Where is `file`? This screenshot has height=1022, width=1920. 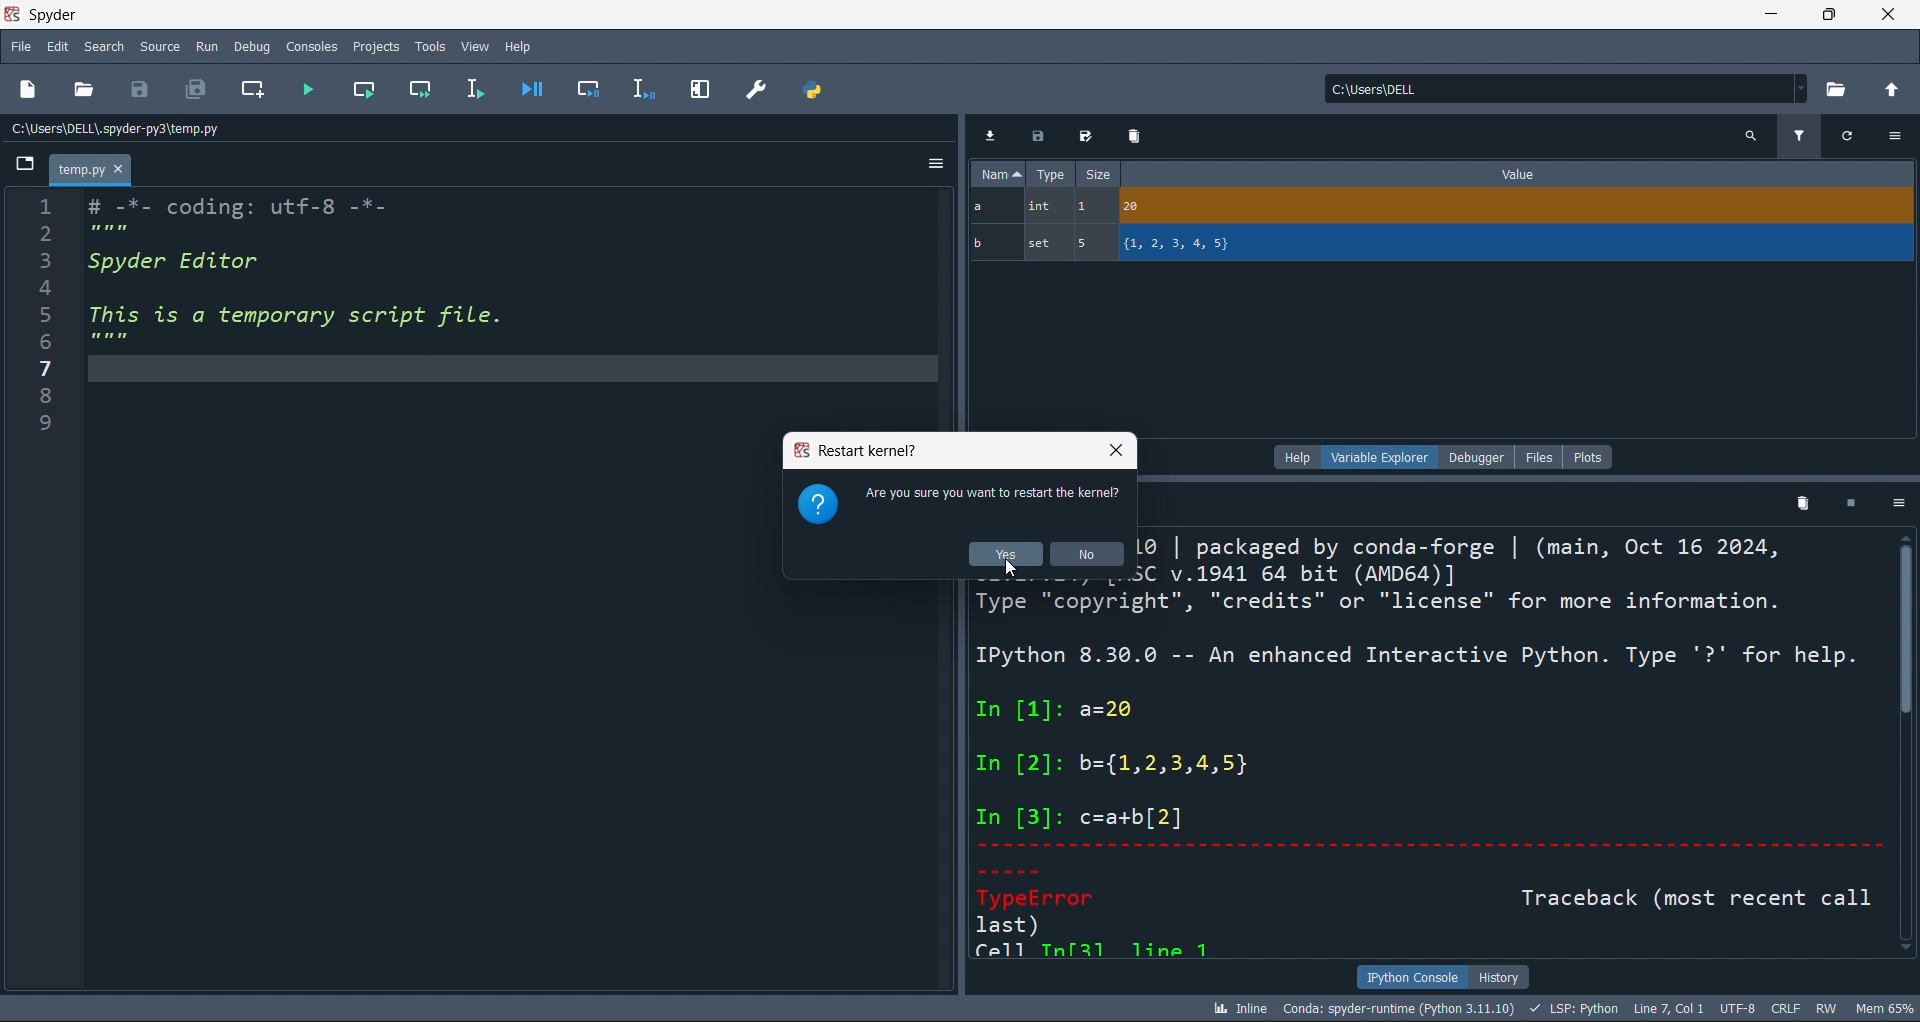 file is located at coordinates (20, 46).